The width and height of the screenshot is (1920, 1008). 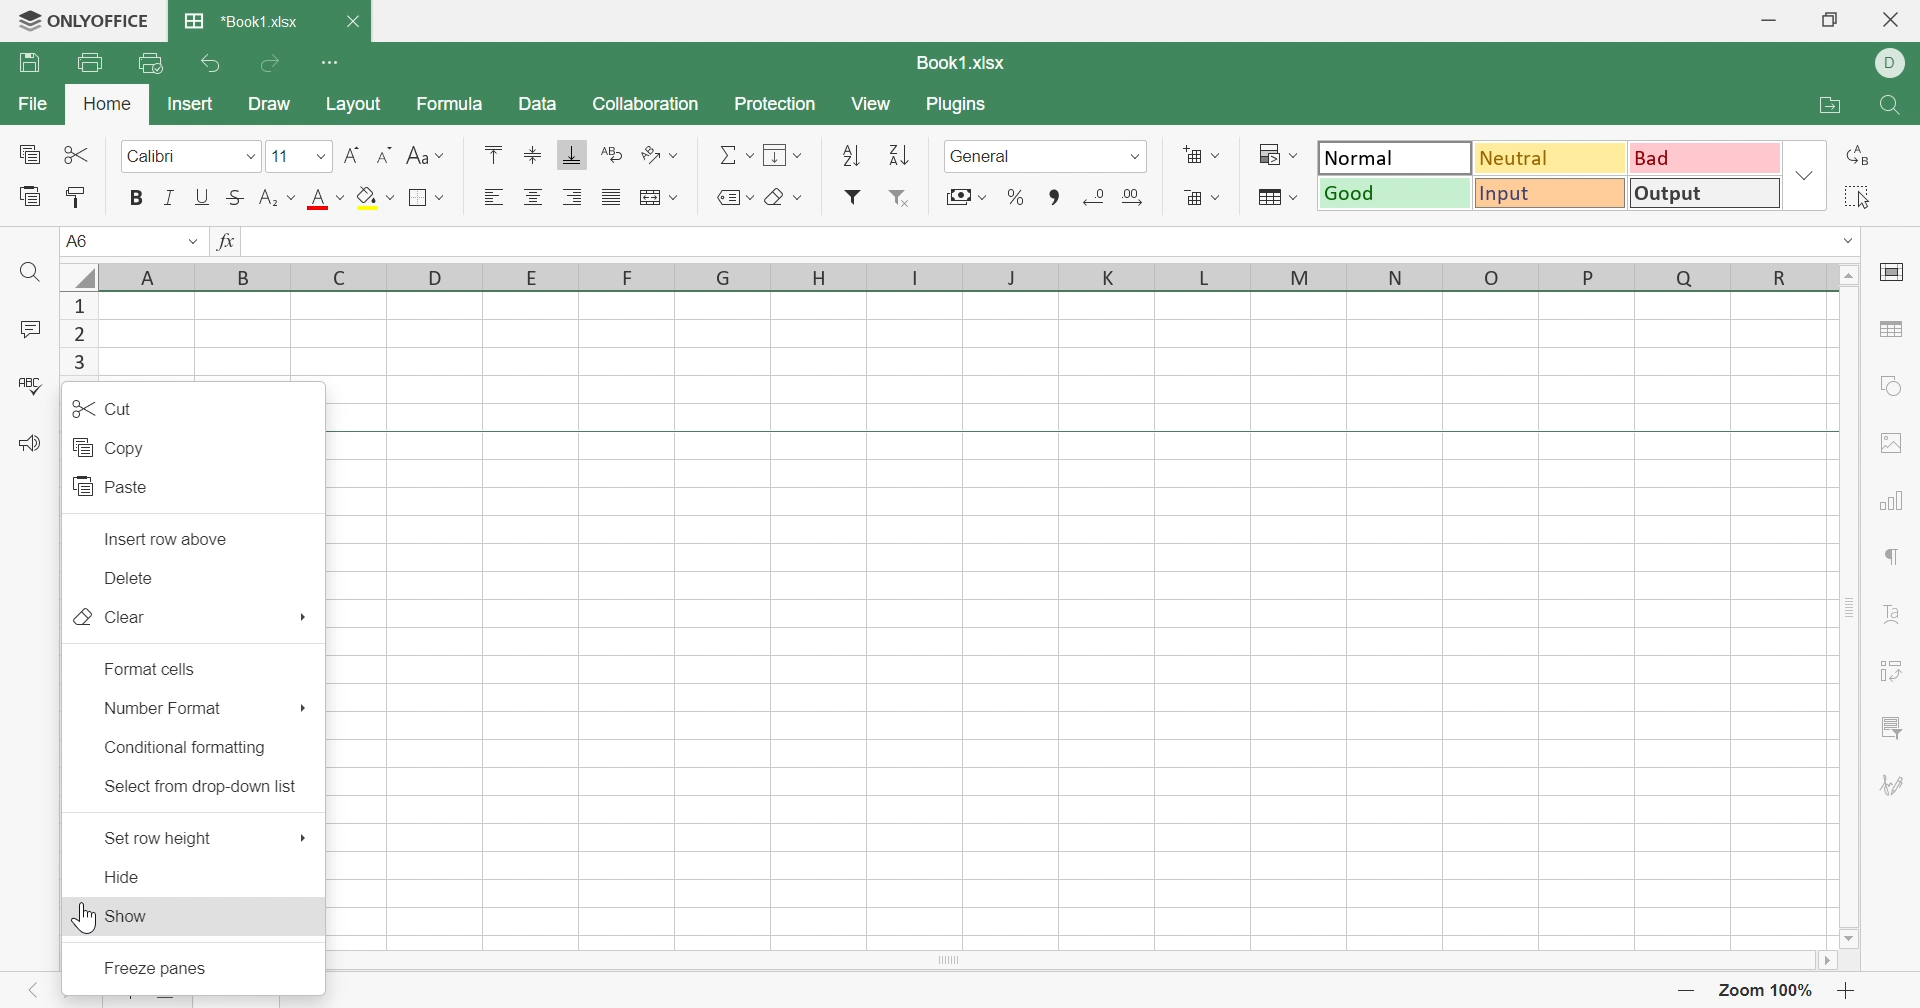 I want to click on A6, so click(x=97, y=238).